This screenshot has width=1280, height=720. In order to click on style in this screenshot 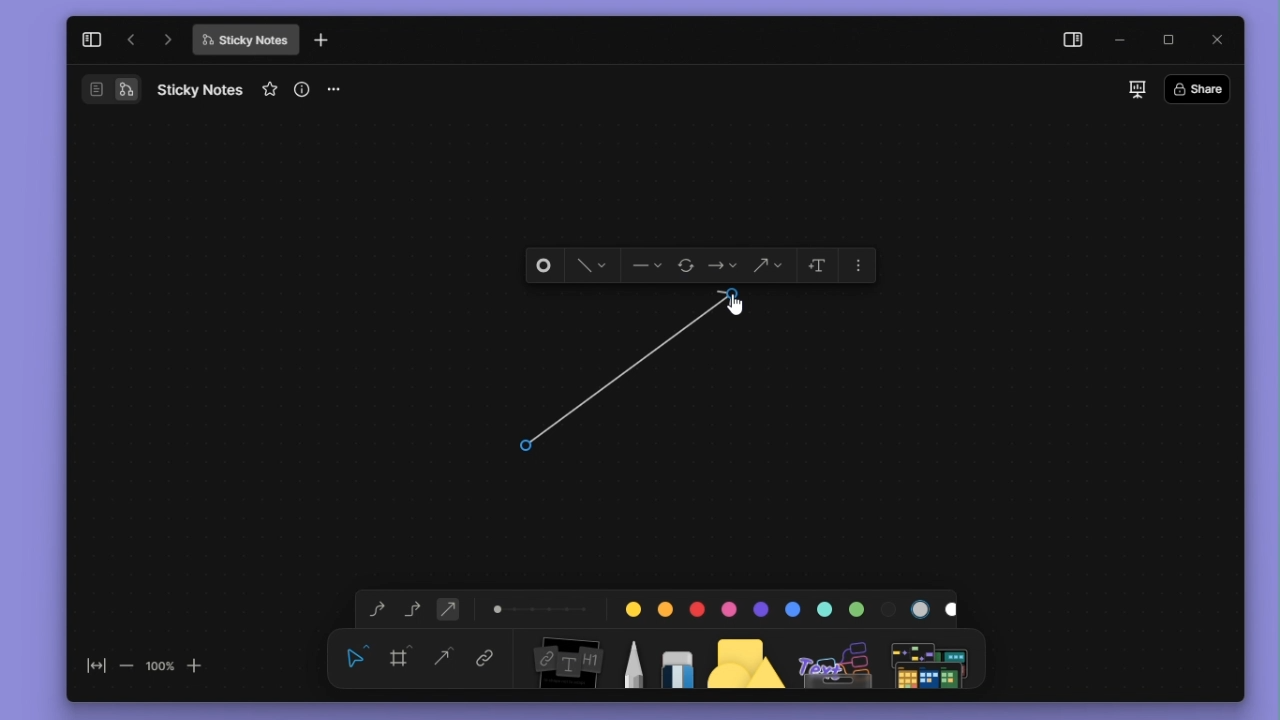, I will do `click(586, 266)`.